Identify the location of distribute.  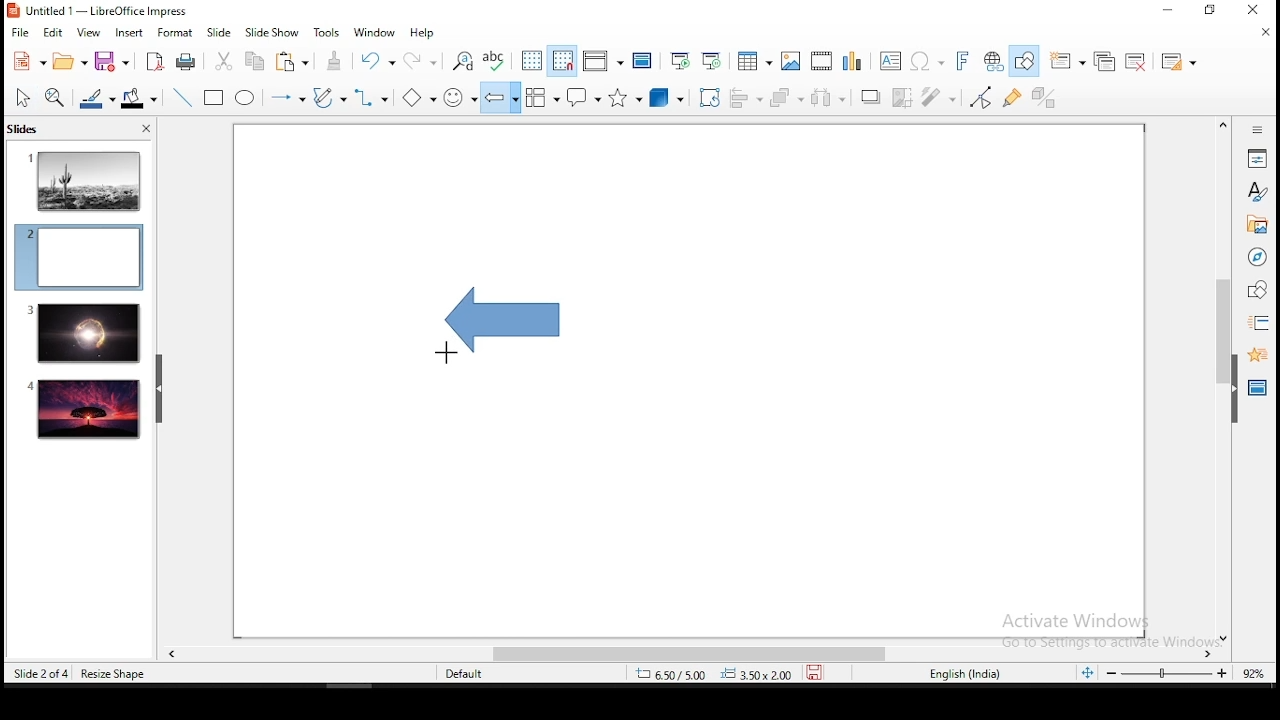
(830, 98).